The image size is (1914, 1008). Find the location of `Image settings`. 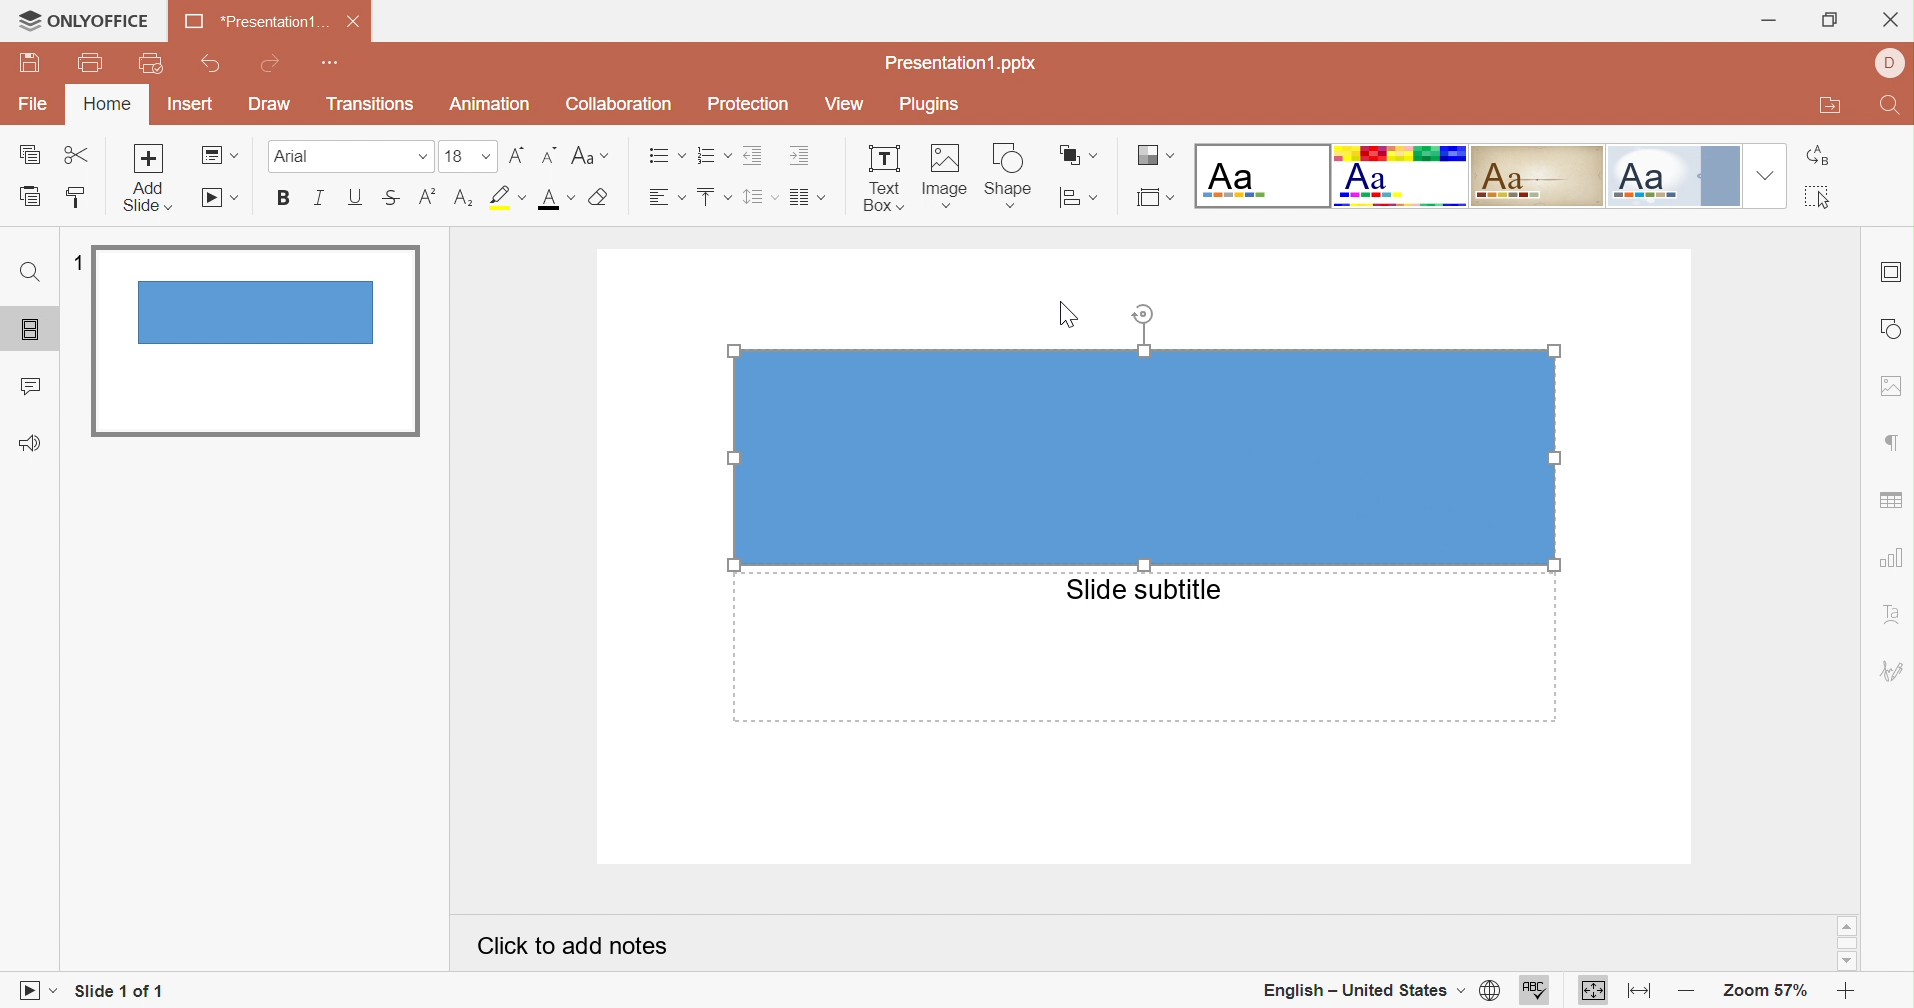

Image settings is located at coordinates (1890, 388).